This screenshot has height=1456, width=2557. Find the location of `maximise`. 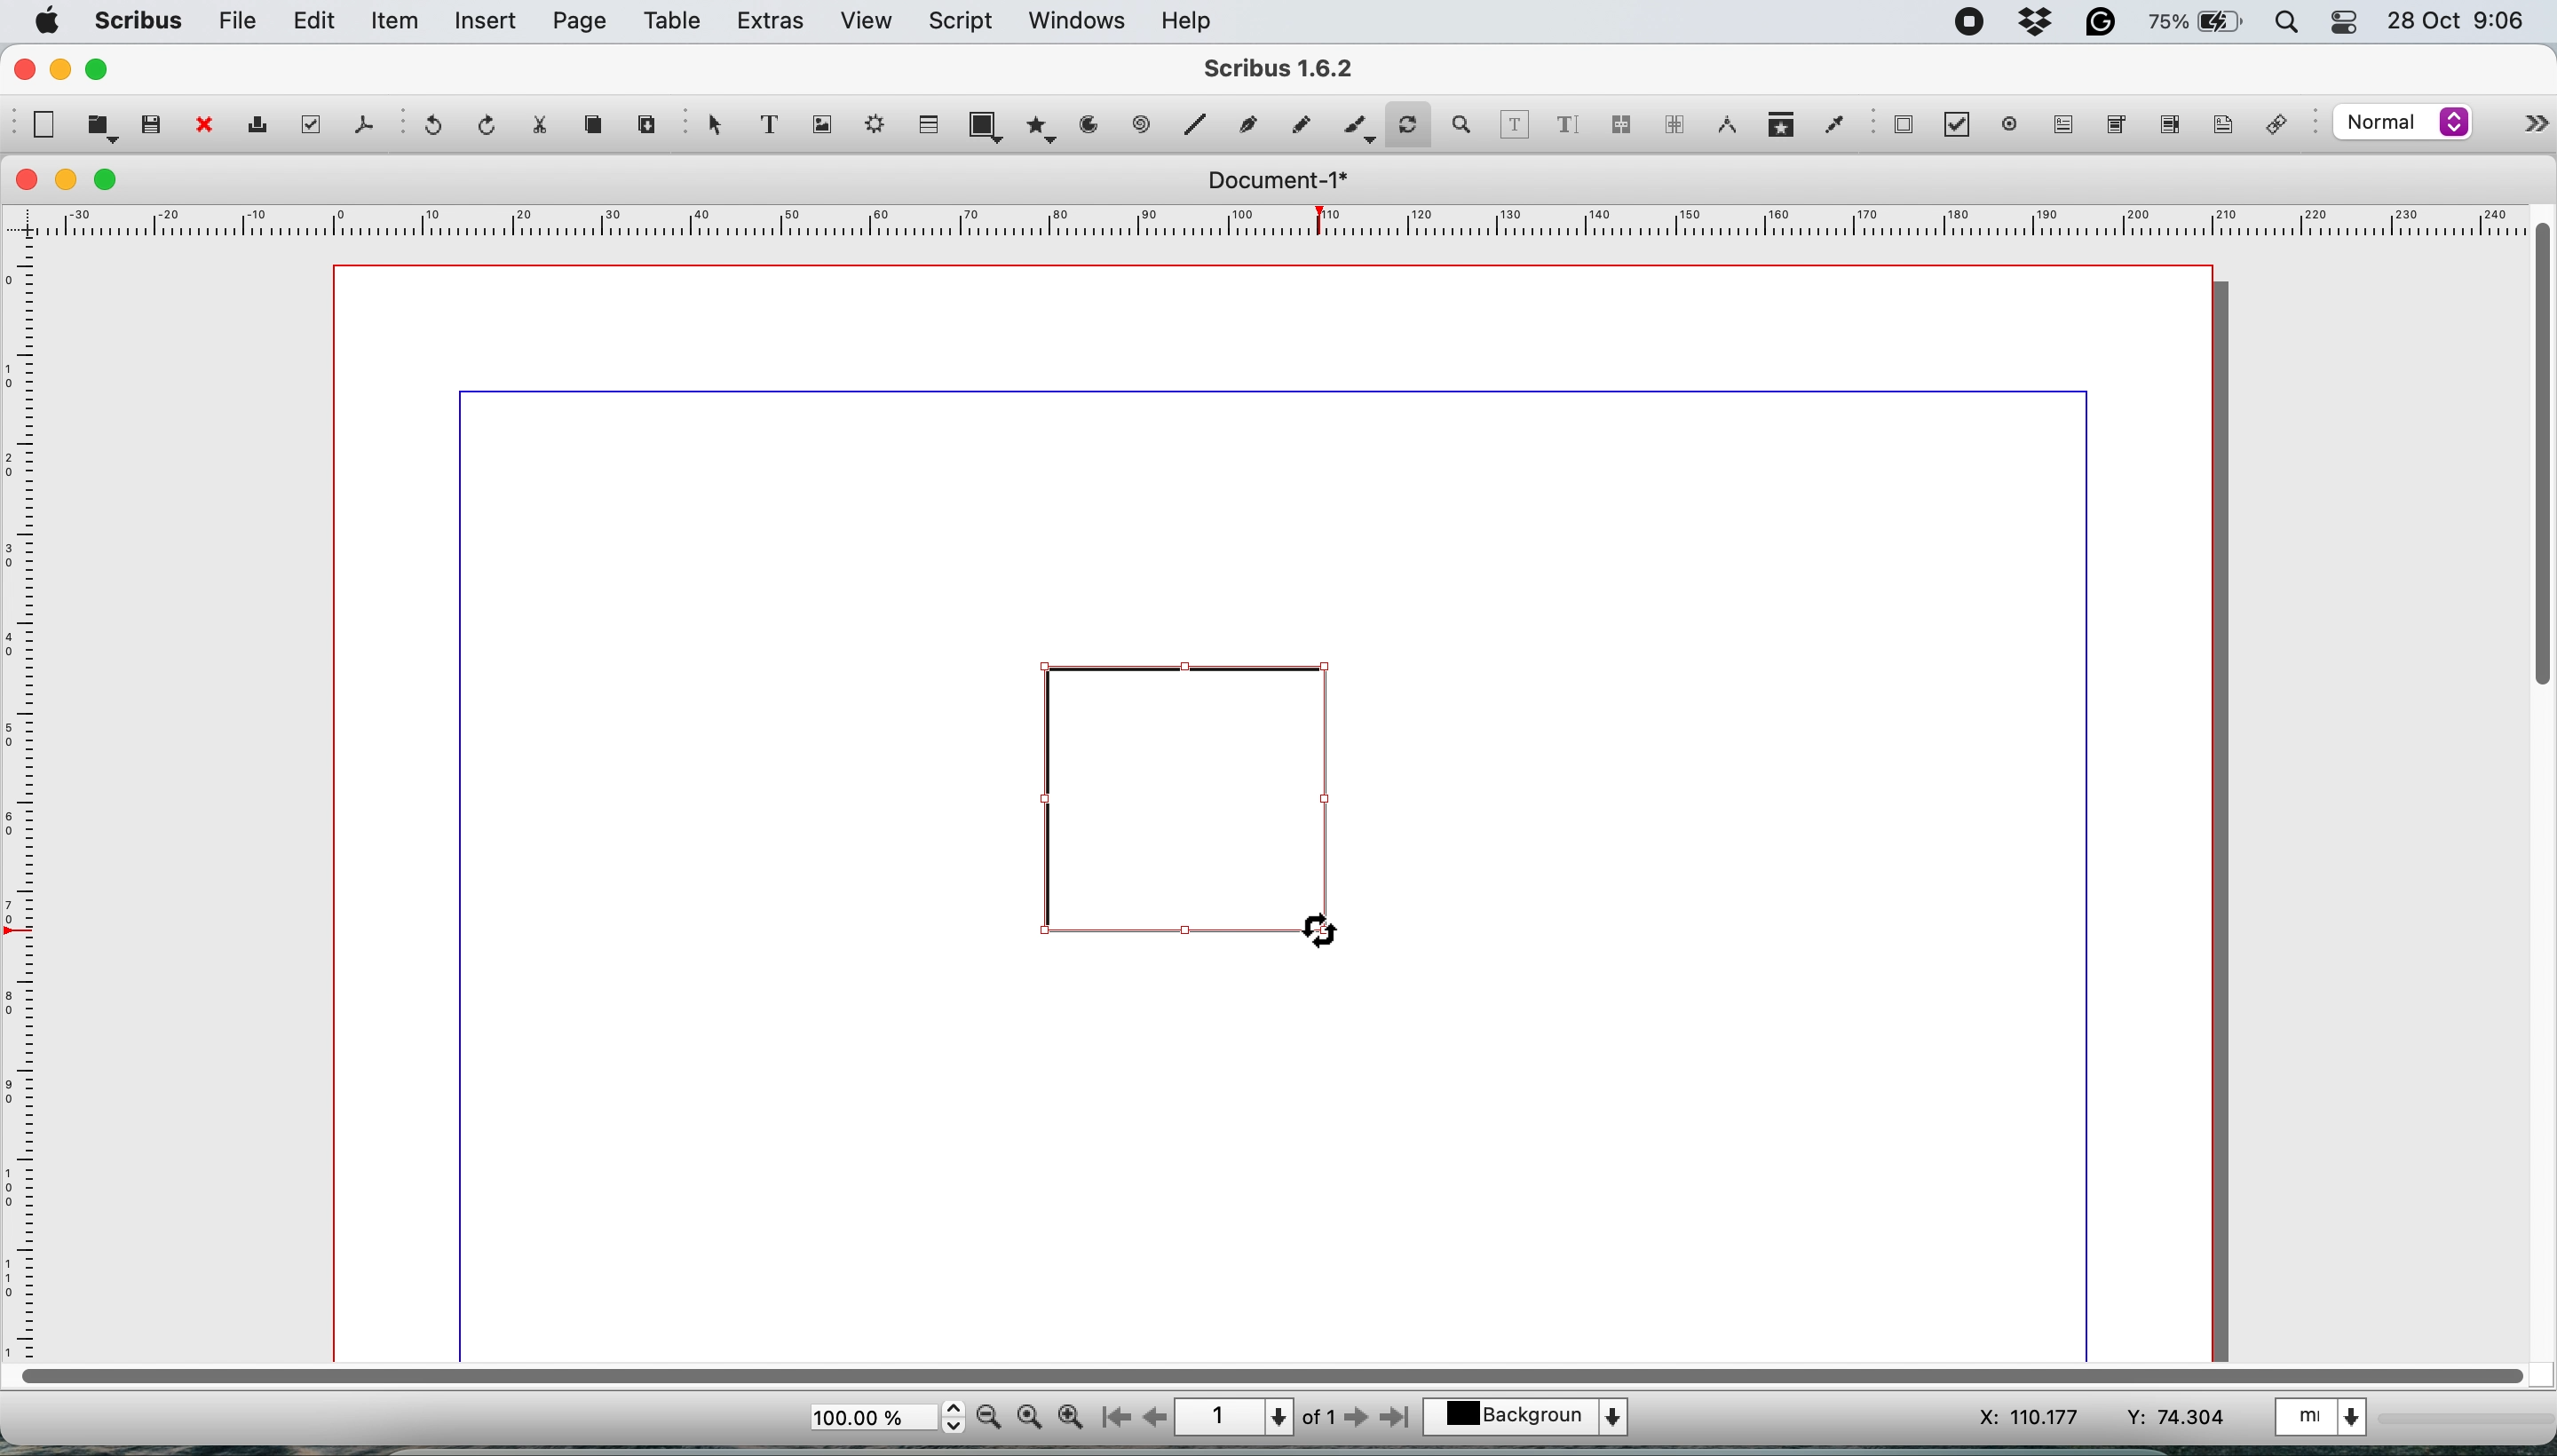

maximise is located at coordinates (110, 180).